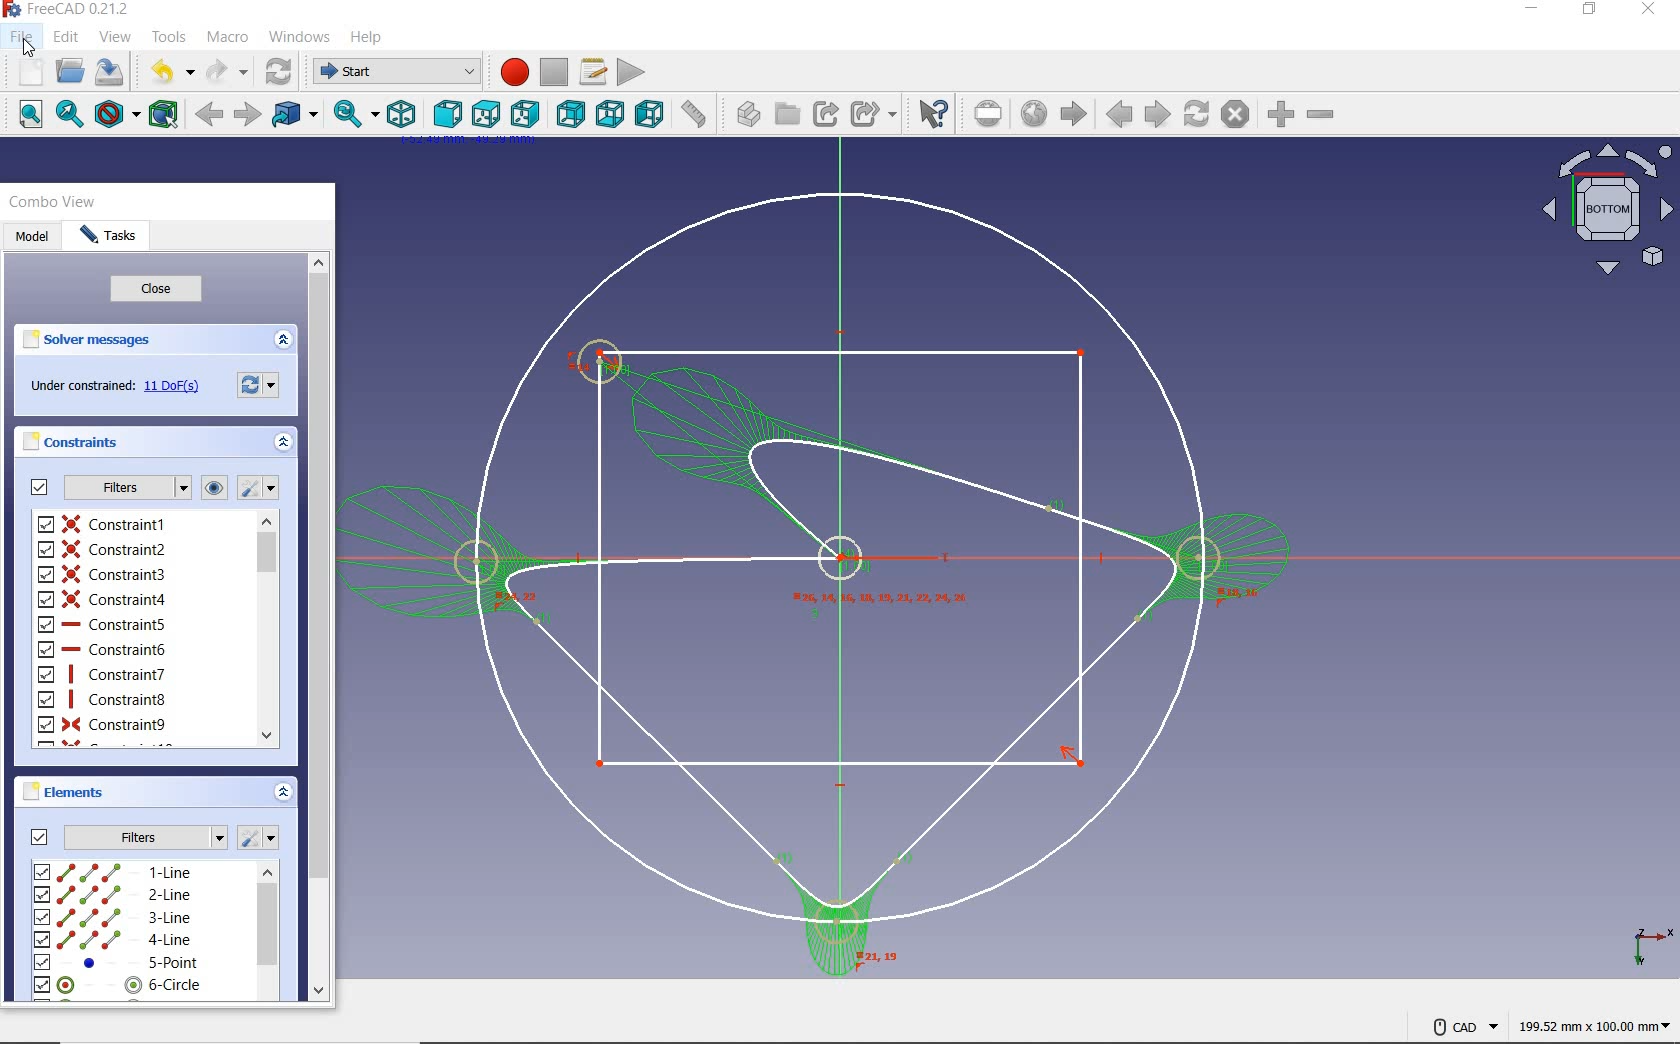  Describe the element at coordinates (819, 581) in the screenshot. I see `design` at that location.